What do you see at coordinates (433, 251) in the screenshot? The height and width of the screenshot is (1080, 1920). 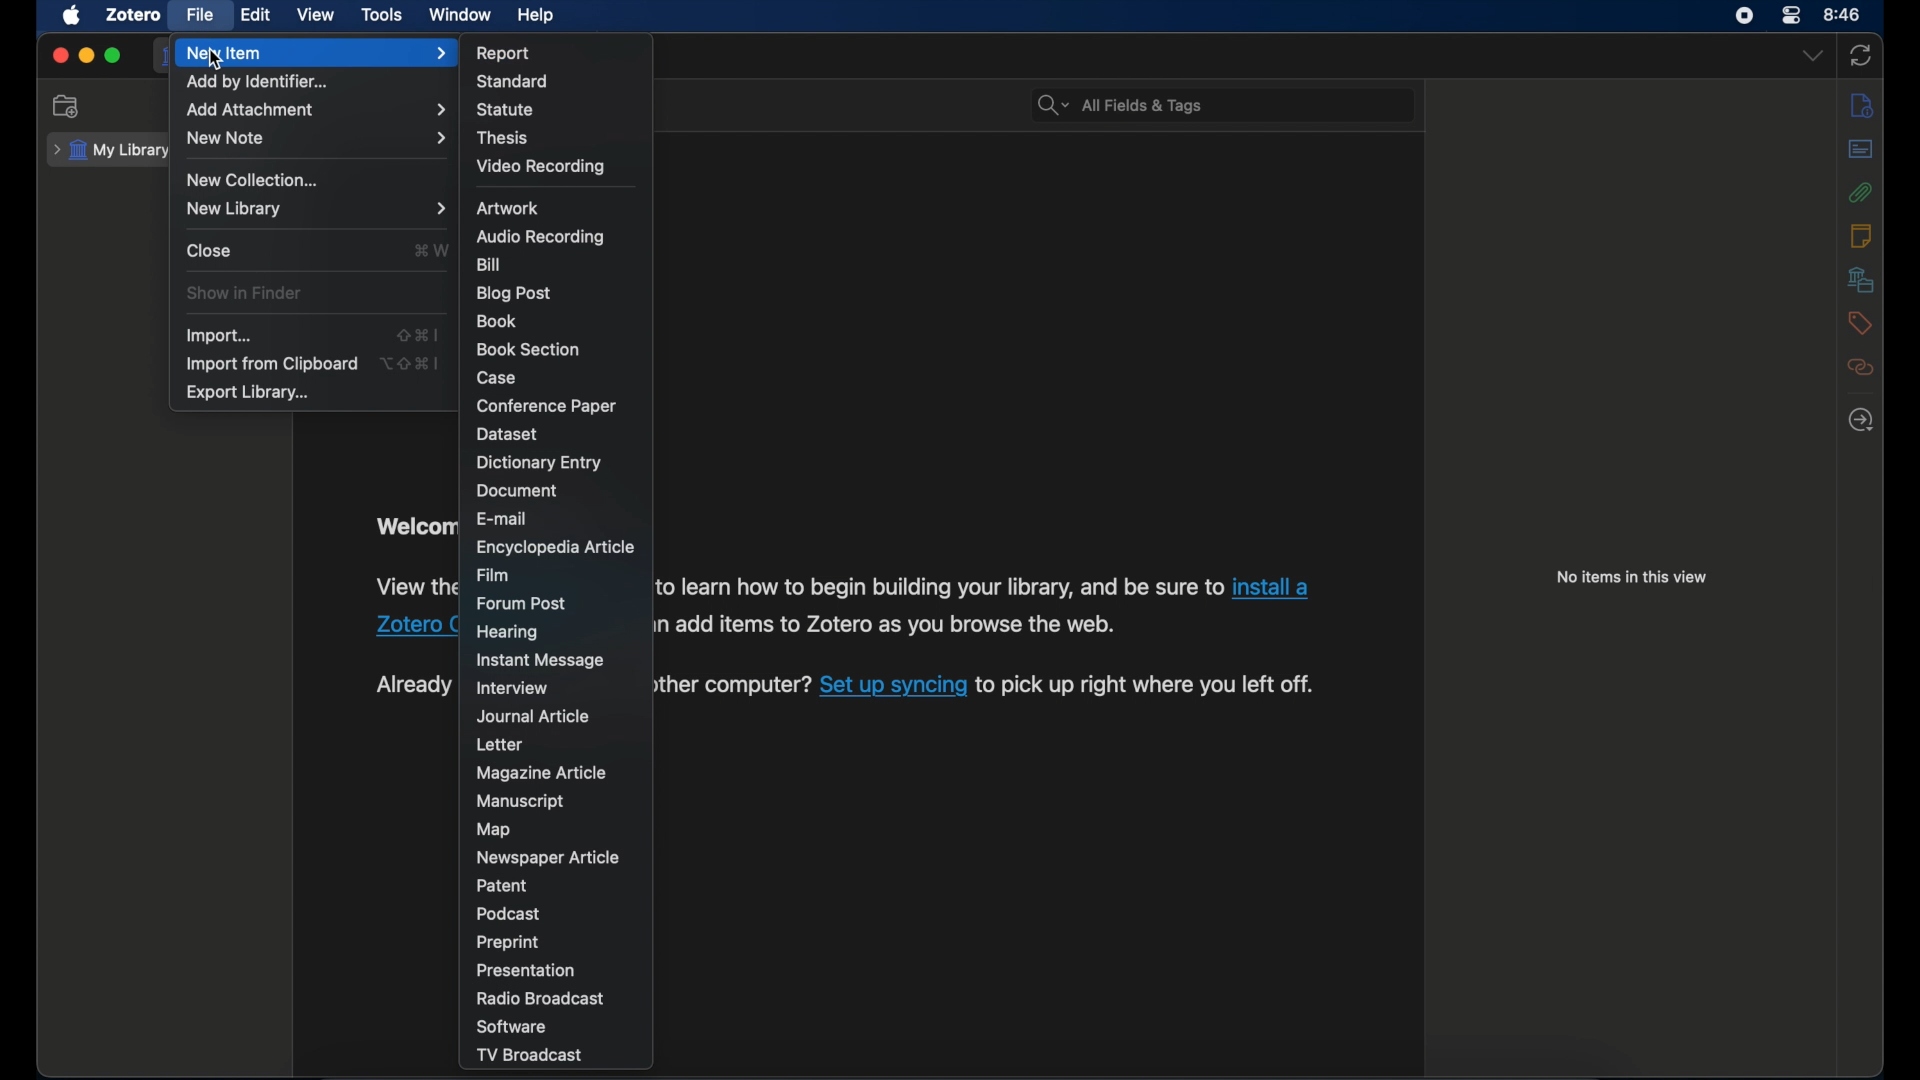 I see `shortcut` at bounding box center [433, 251].